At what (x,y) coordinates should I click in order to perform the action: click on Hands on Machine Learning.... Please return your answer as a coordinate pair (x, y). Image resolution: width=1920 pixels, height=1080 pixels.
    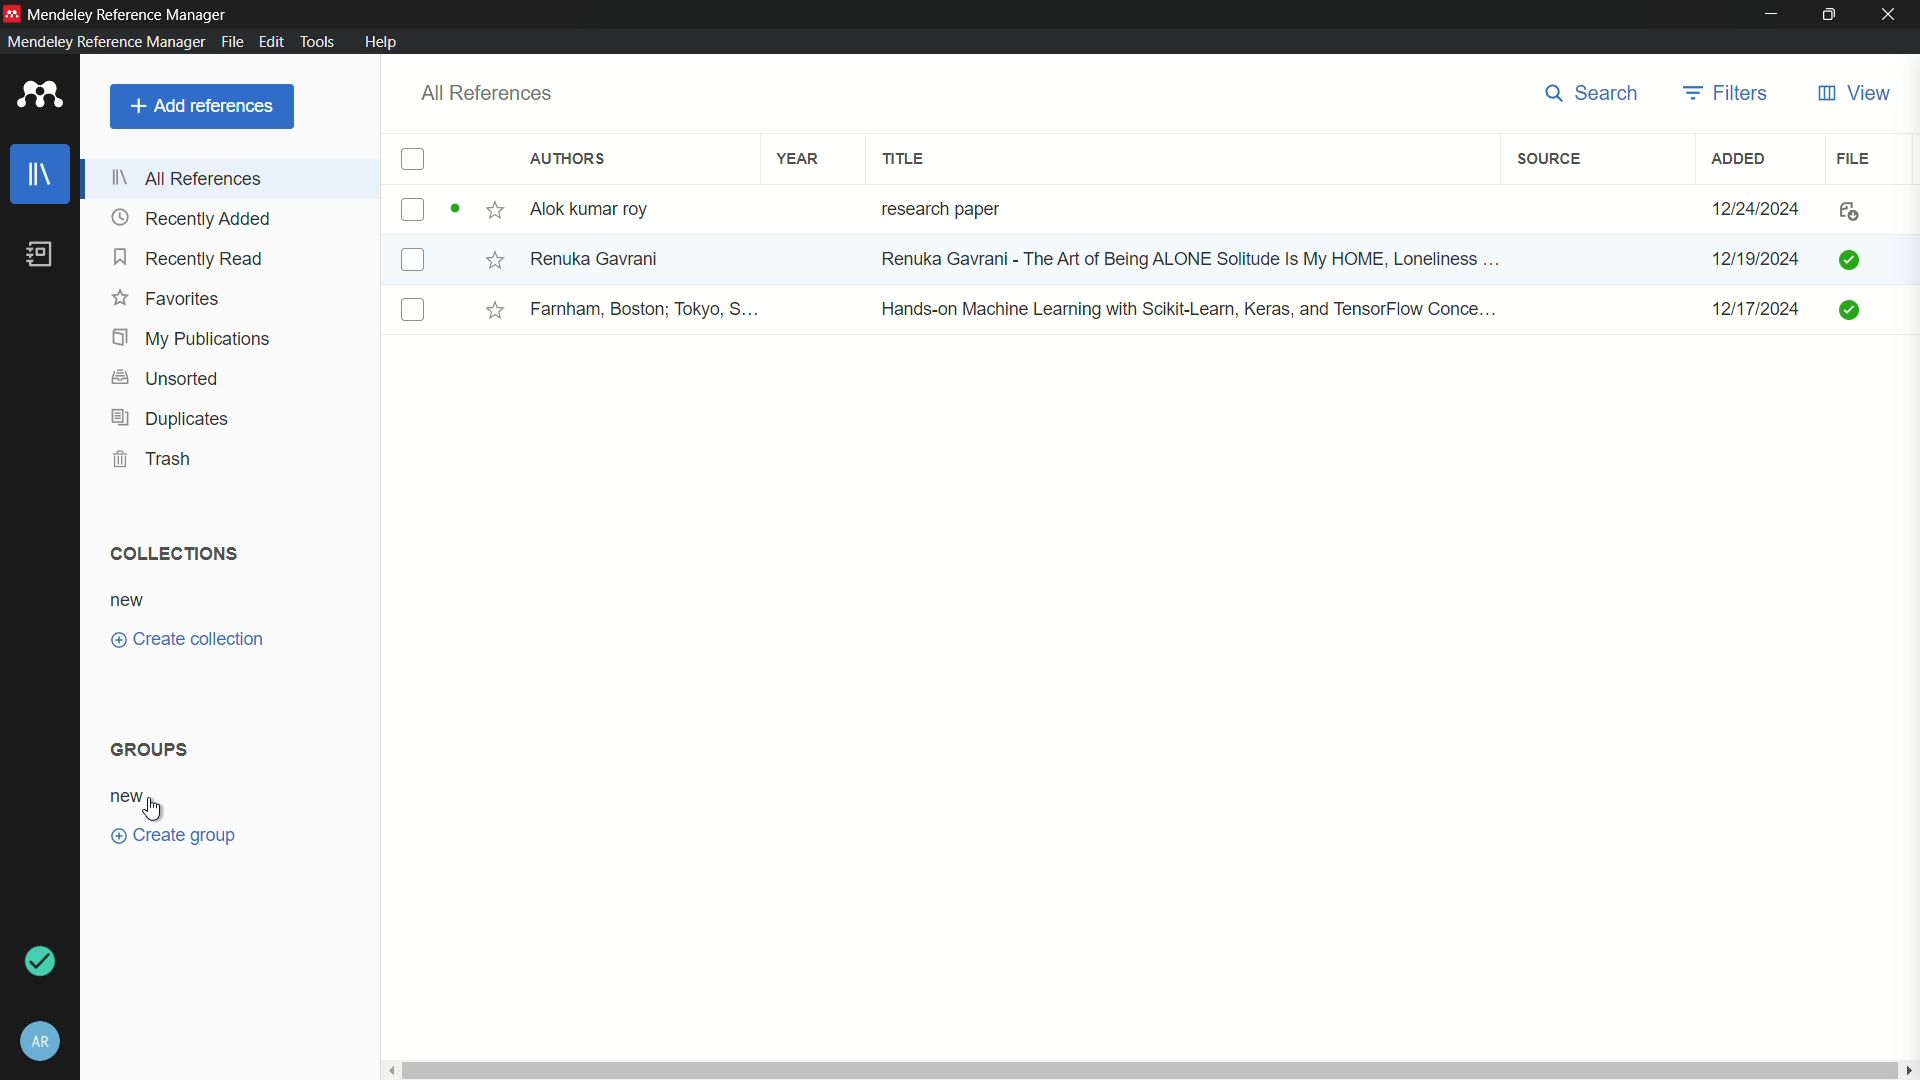
    Looking at the image, I should click on (1184, 307).